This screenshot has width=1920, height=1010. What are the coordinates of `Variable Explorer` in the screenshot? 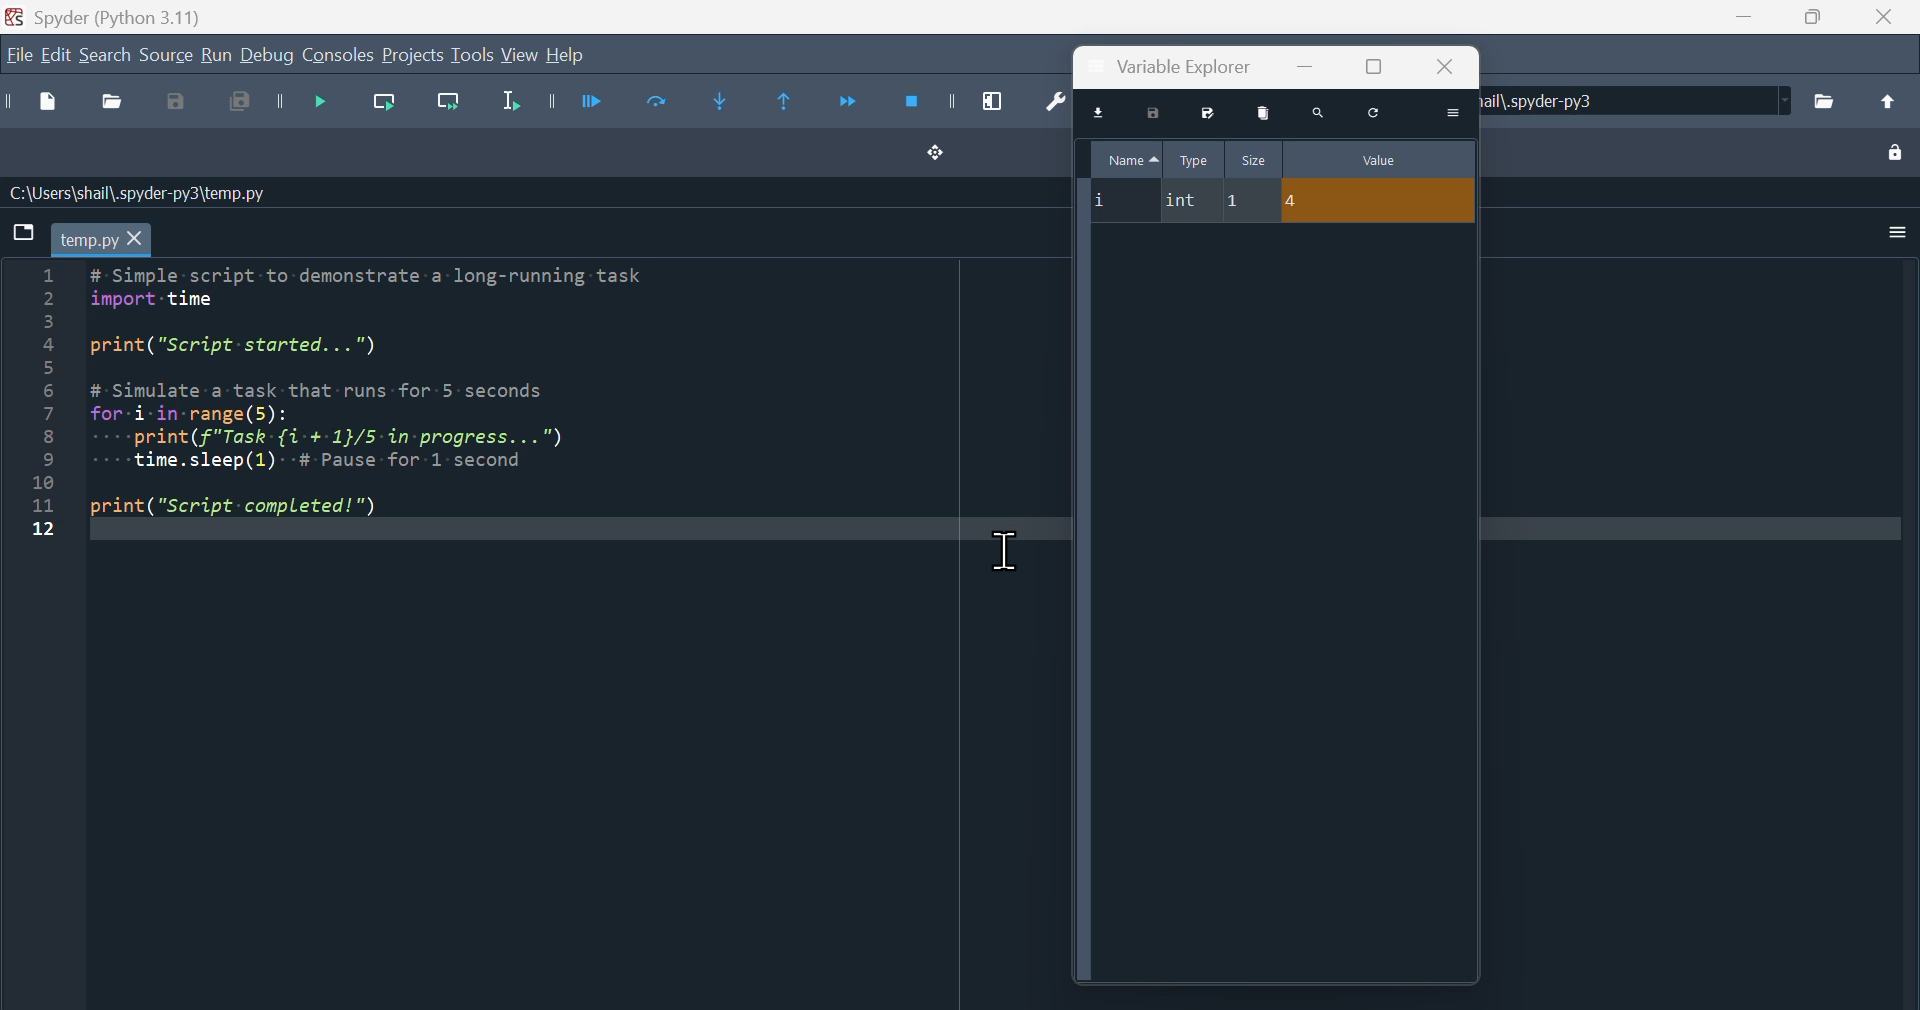 It's located at (1181, 67).